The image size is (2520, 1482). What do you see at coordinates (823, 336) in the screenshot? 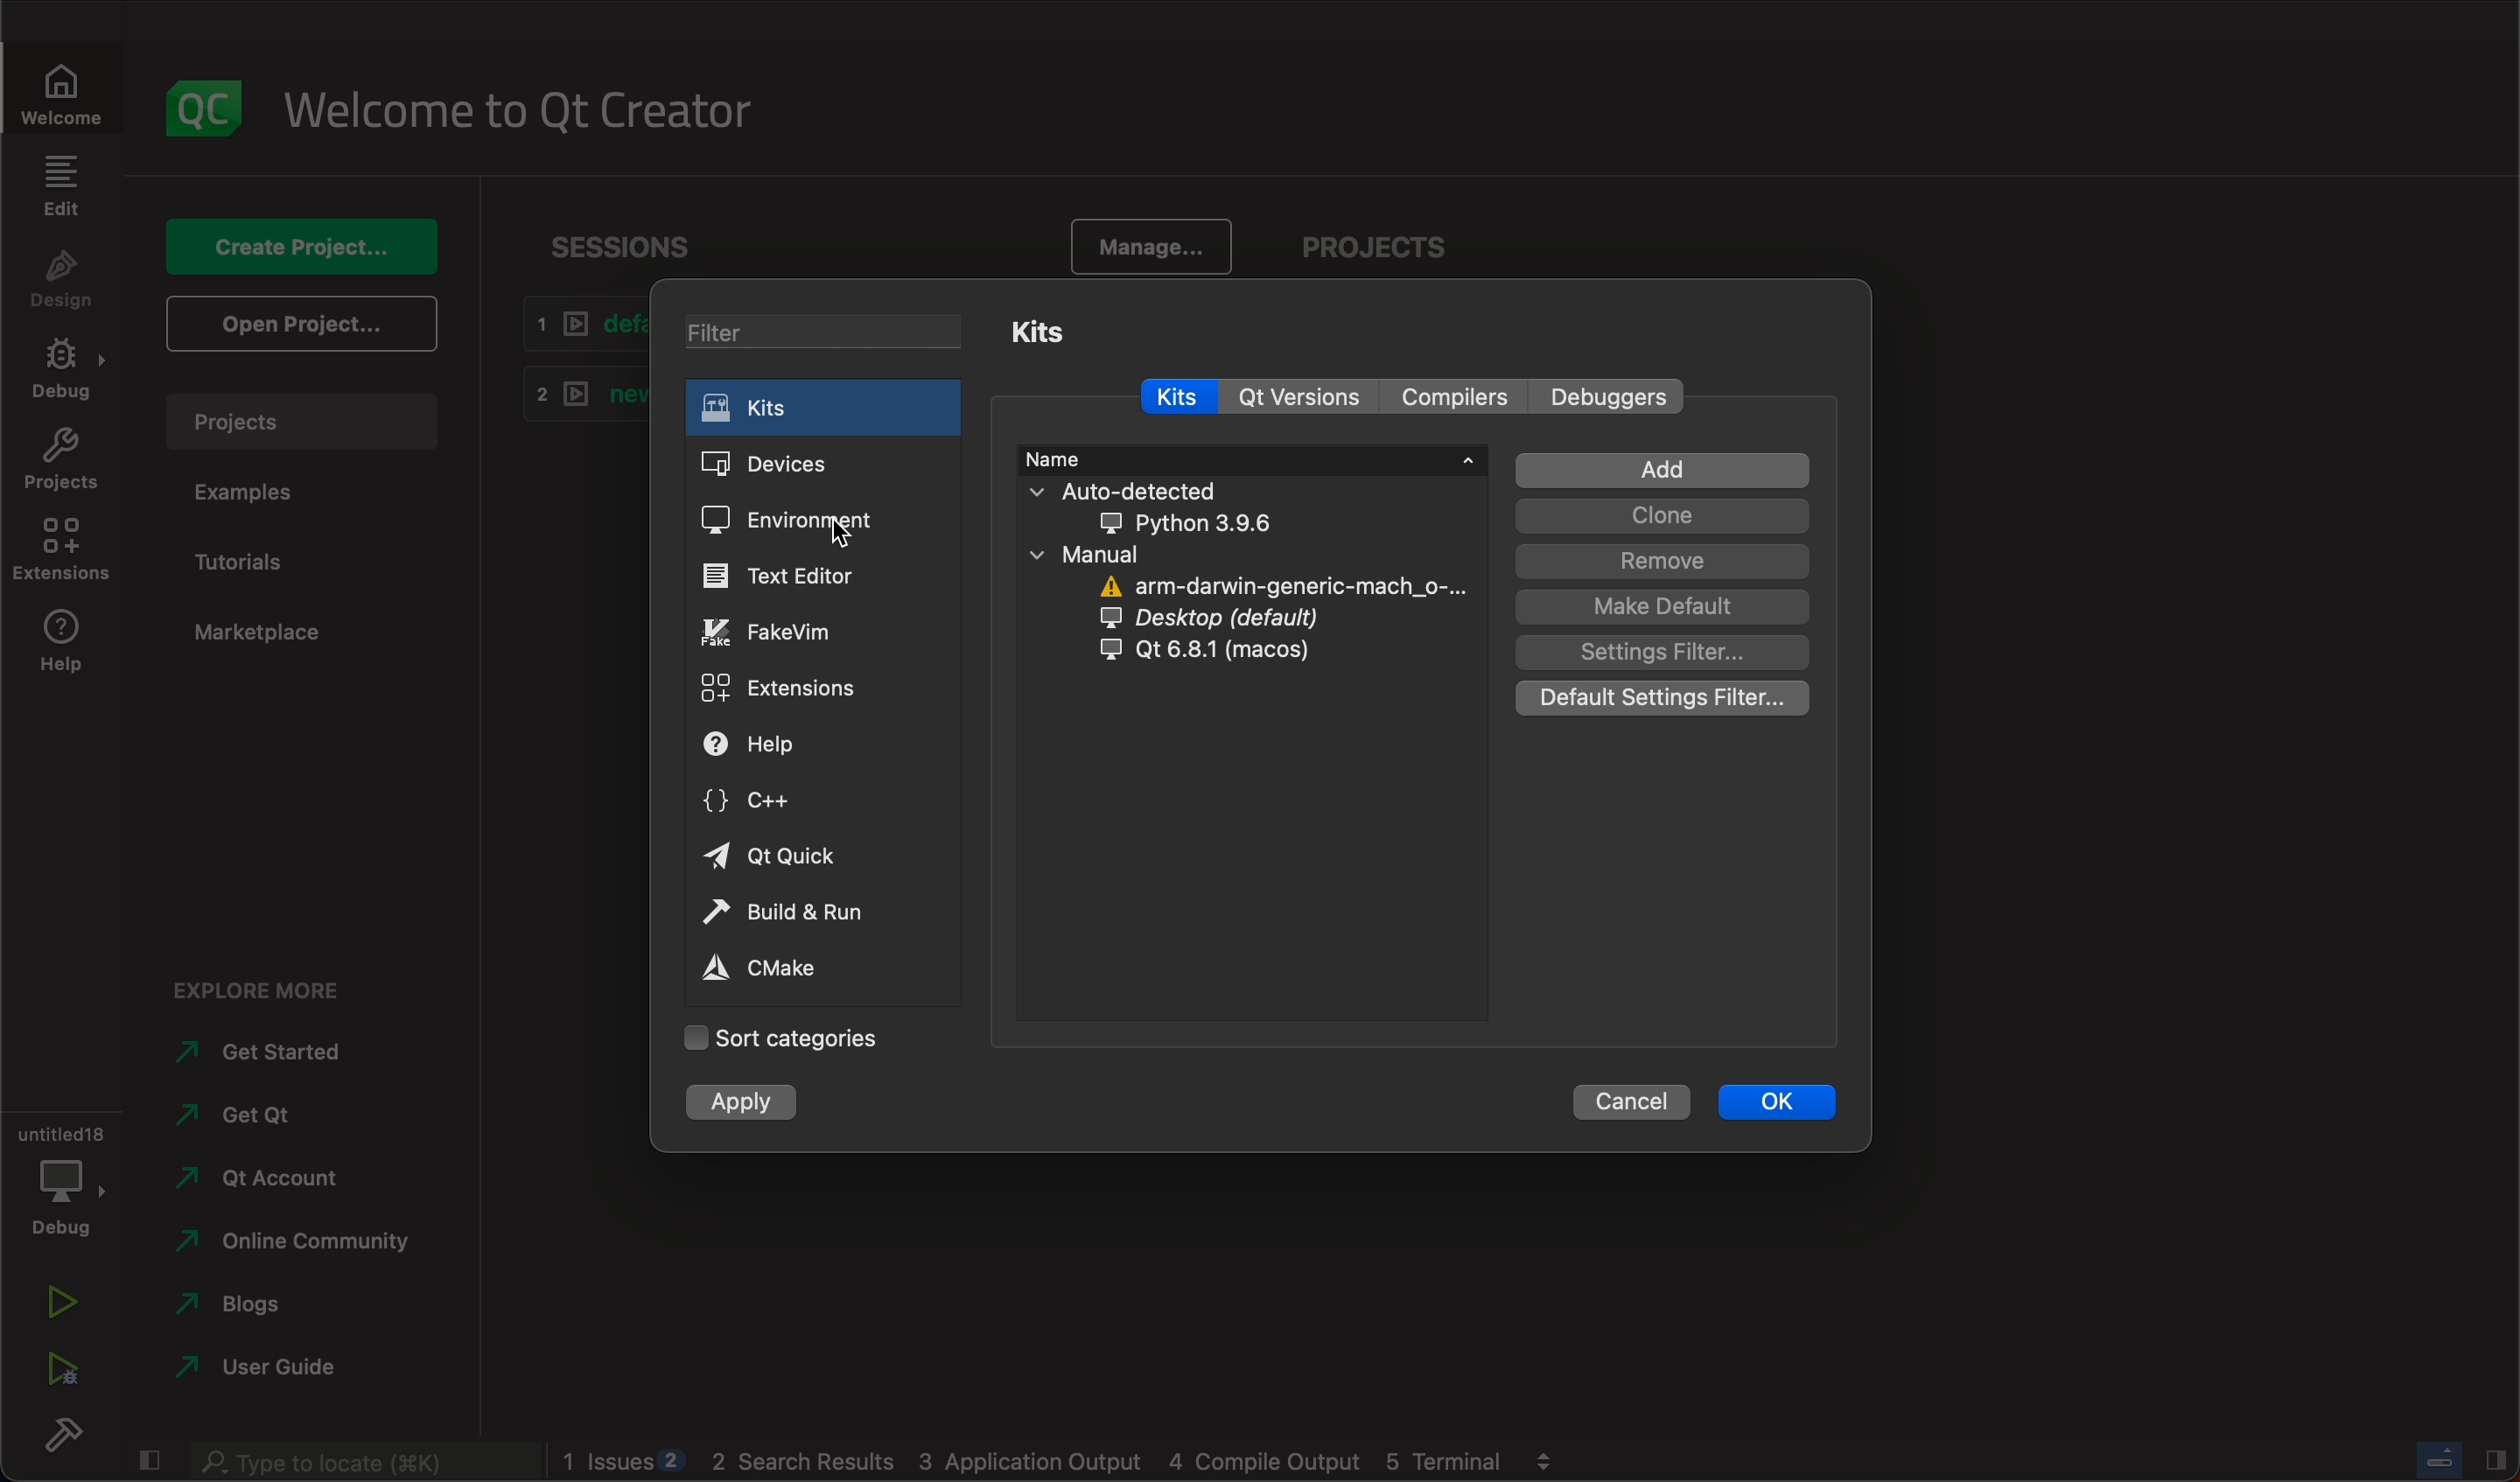
I see `filter` at bounding box center [823, 336].